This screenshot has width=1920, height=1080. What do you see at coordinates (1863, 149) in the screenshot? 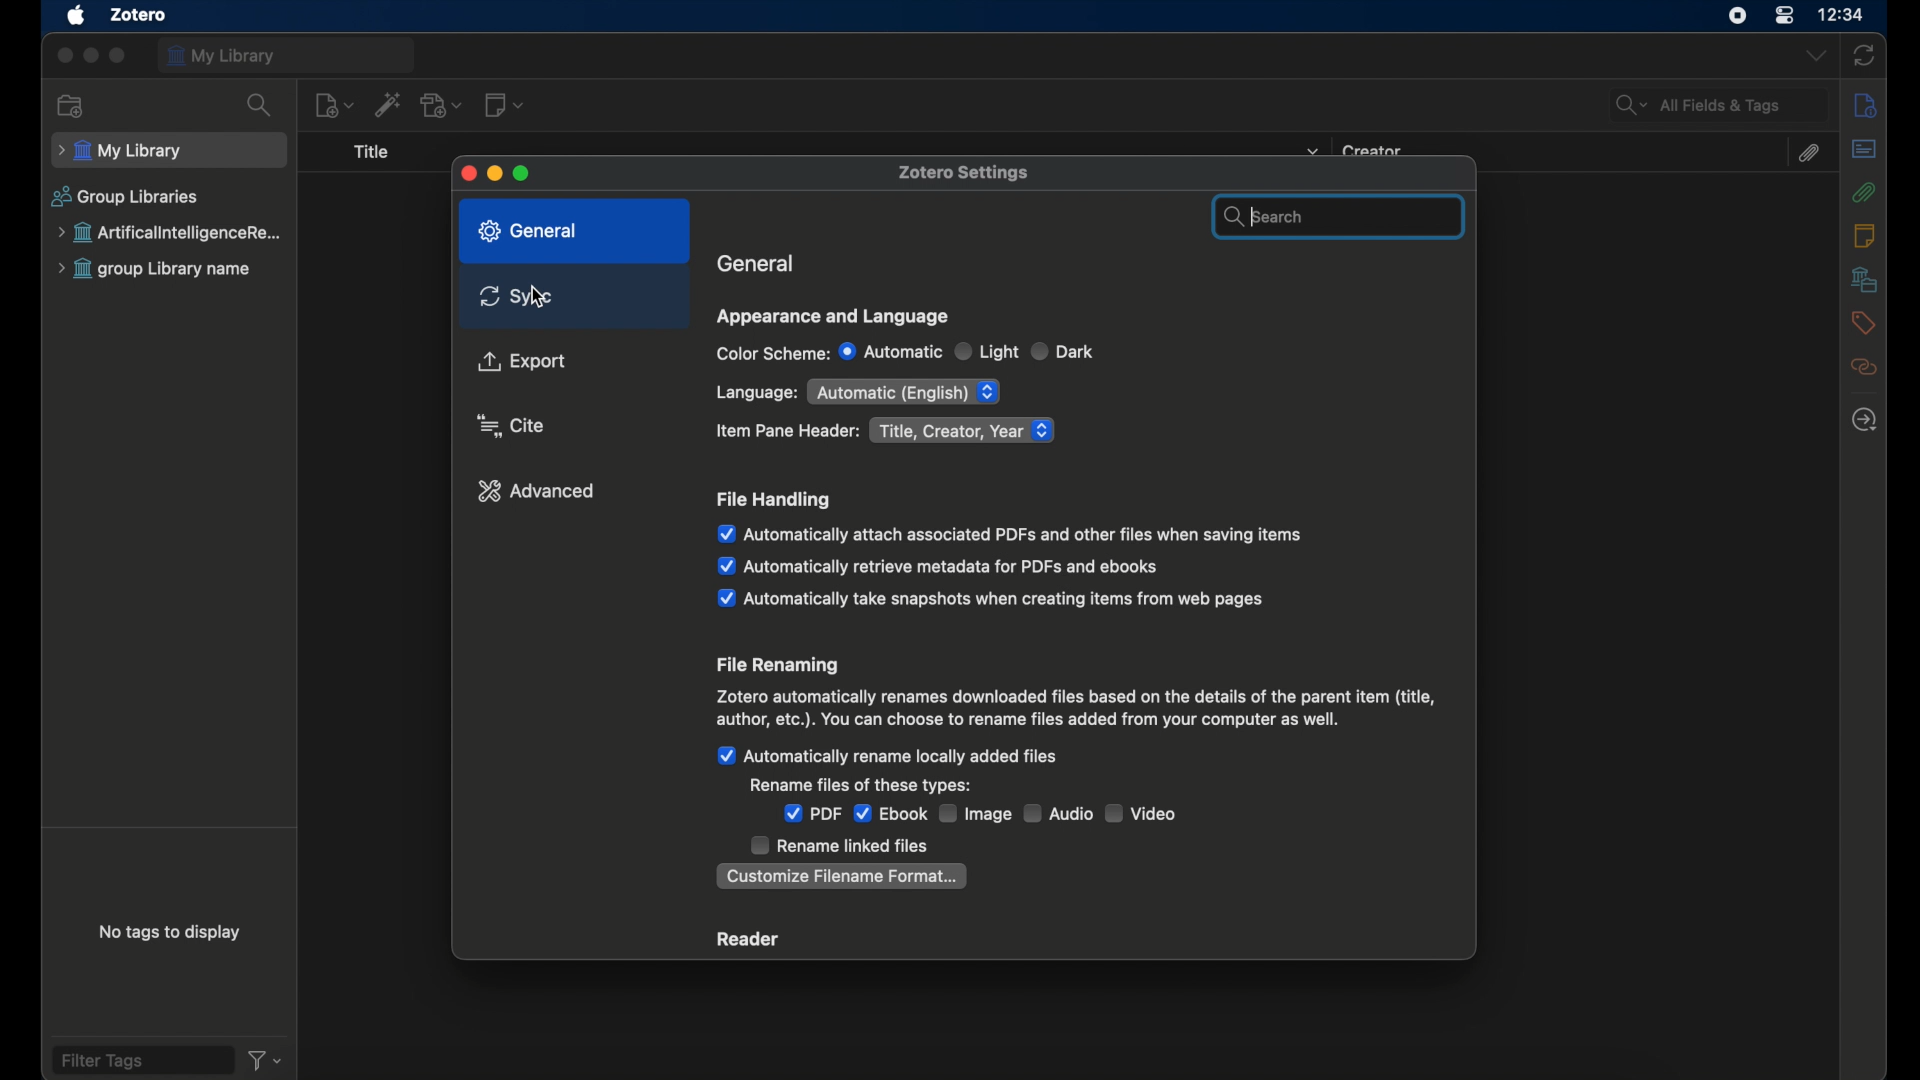
I see `abstract` at bounding box center [1863, 149].